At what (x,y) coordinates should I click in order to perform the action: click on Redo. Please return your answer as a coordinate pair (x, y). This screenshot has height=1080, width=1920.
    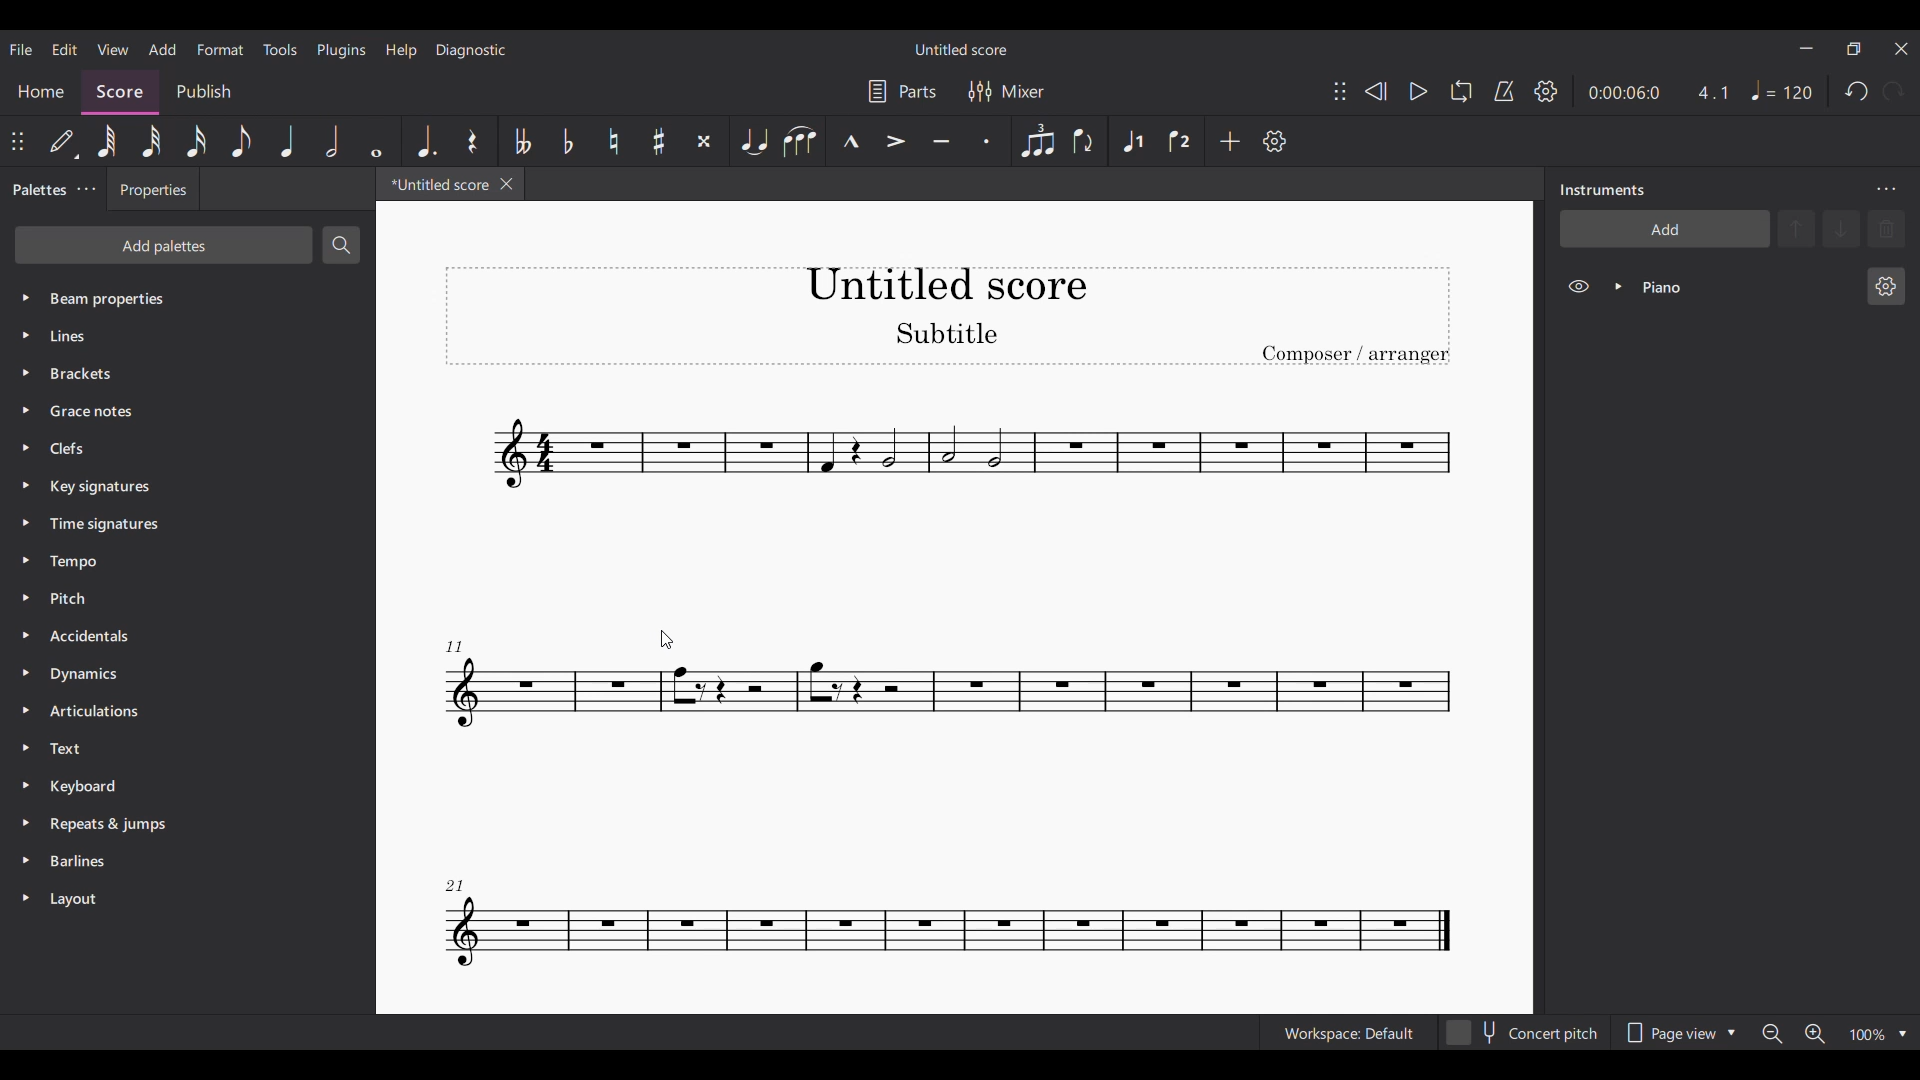
    Looking at the image, I should click on (1894, 91).